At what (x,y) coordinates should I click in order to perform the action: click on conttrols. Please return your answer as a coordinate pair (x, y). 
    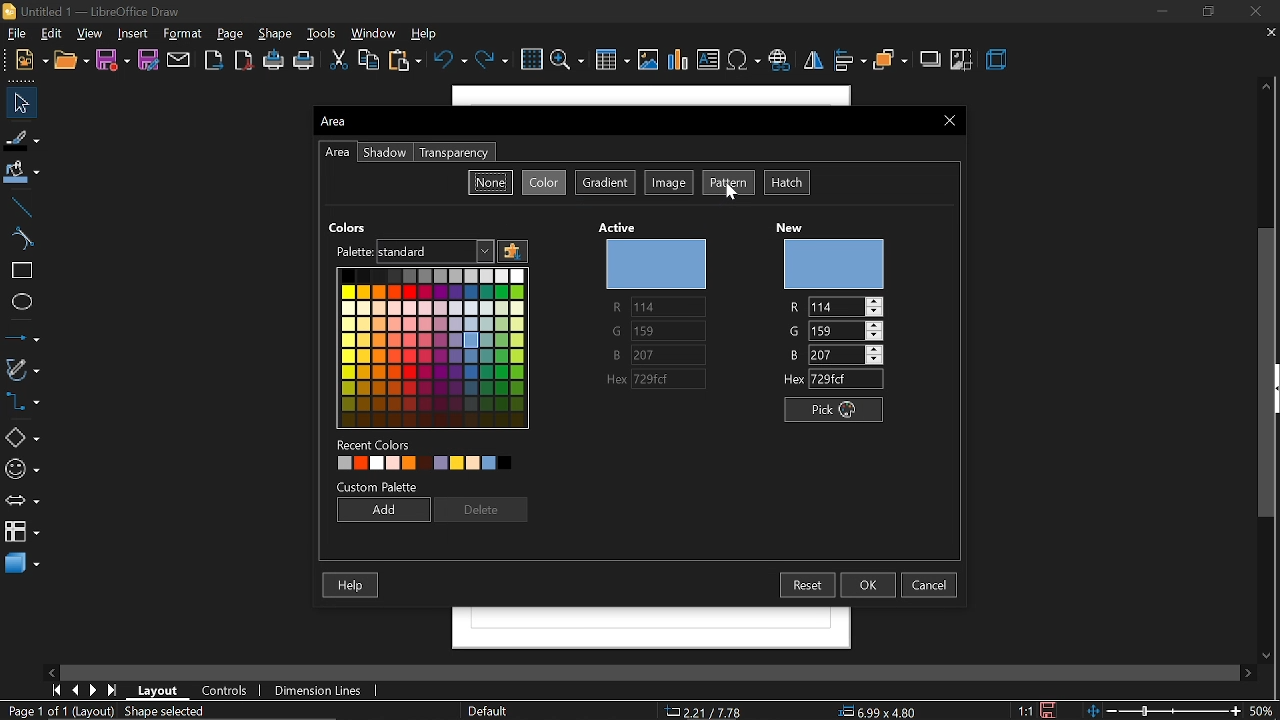
    Looking at the image, I should click on (228, 691).